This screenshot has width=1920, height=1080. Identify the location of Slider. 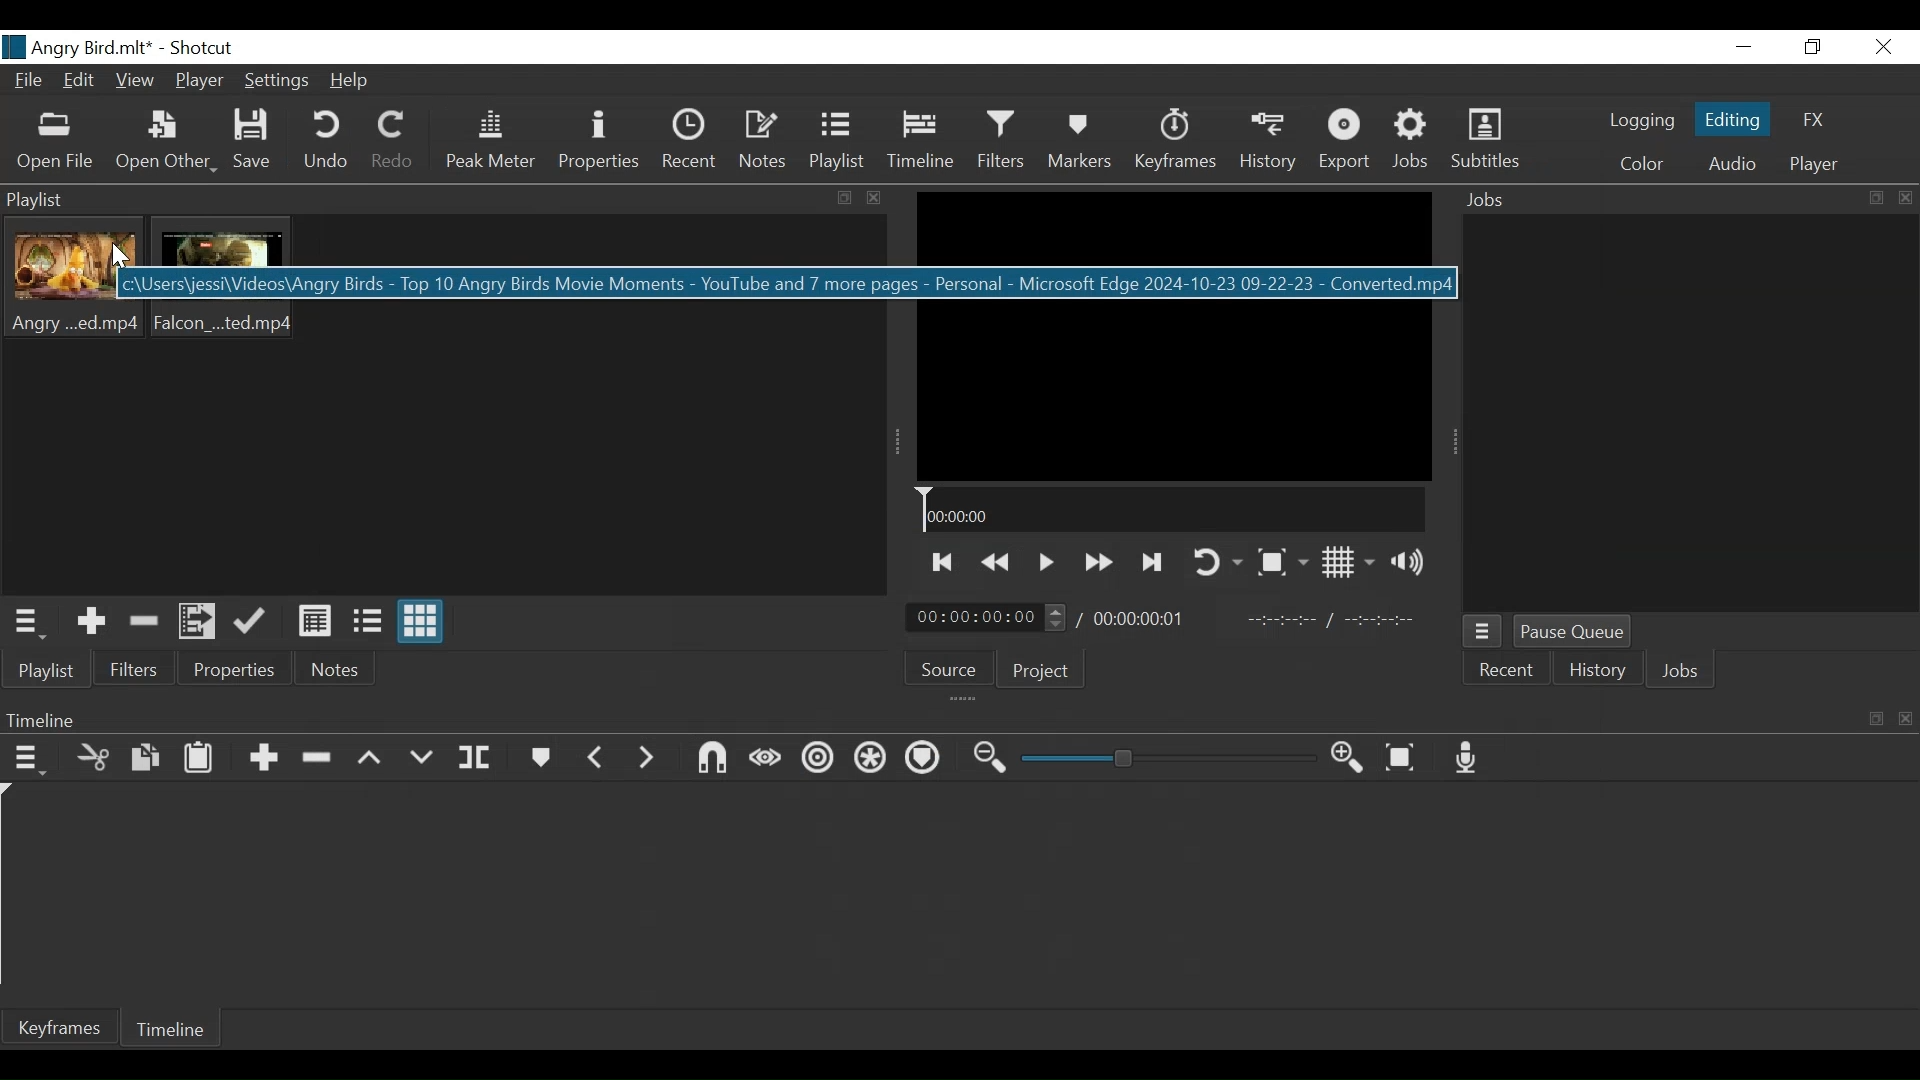
(1169, 758).